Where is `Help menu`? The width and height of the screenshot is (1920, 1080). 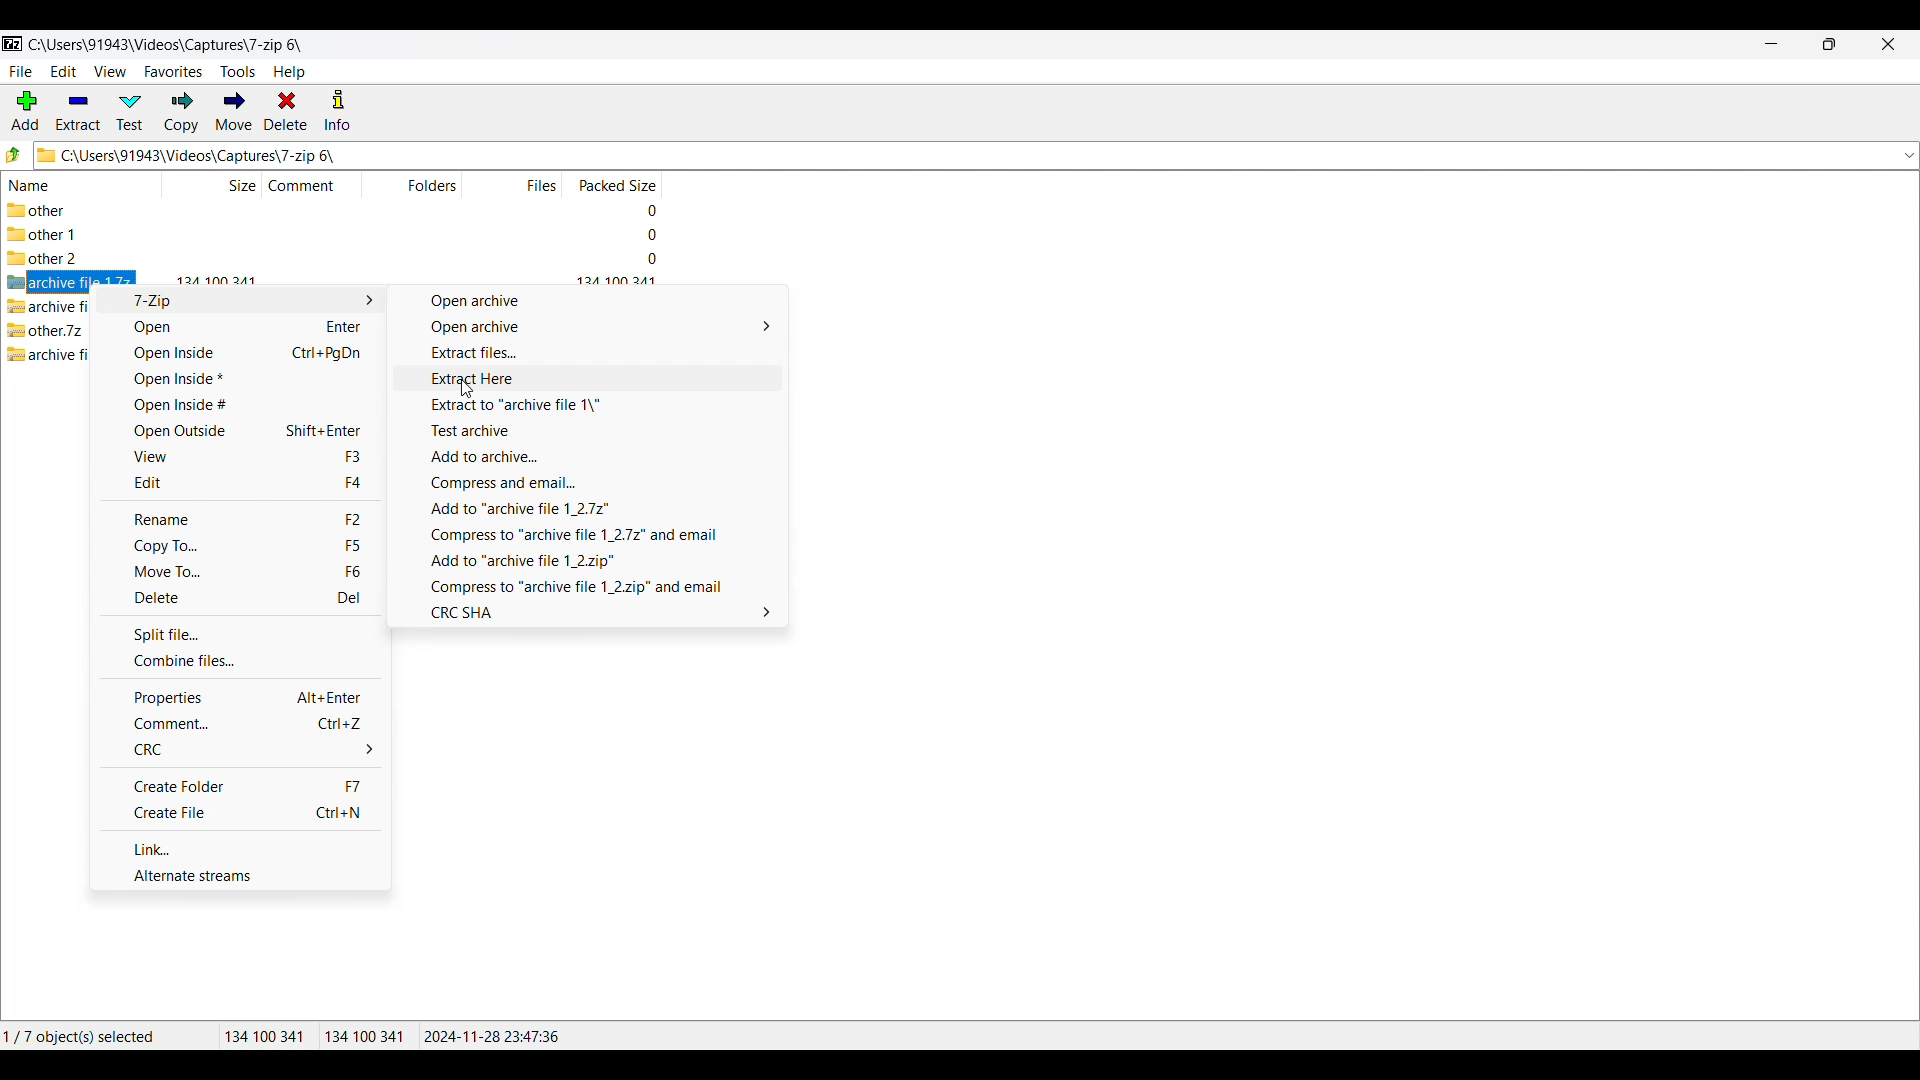 Help menu is located at coordinates (289, 73).